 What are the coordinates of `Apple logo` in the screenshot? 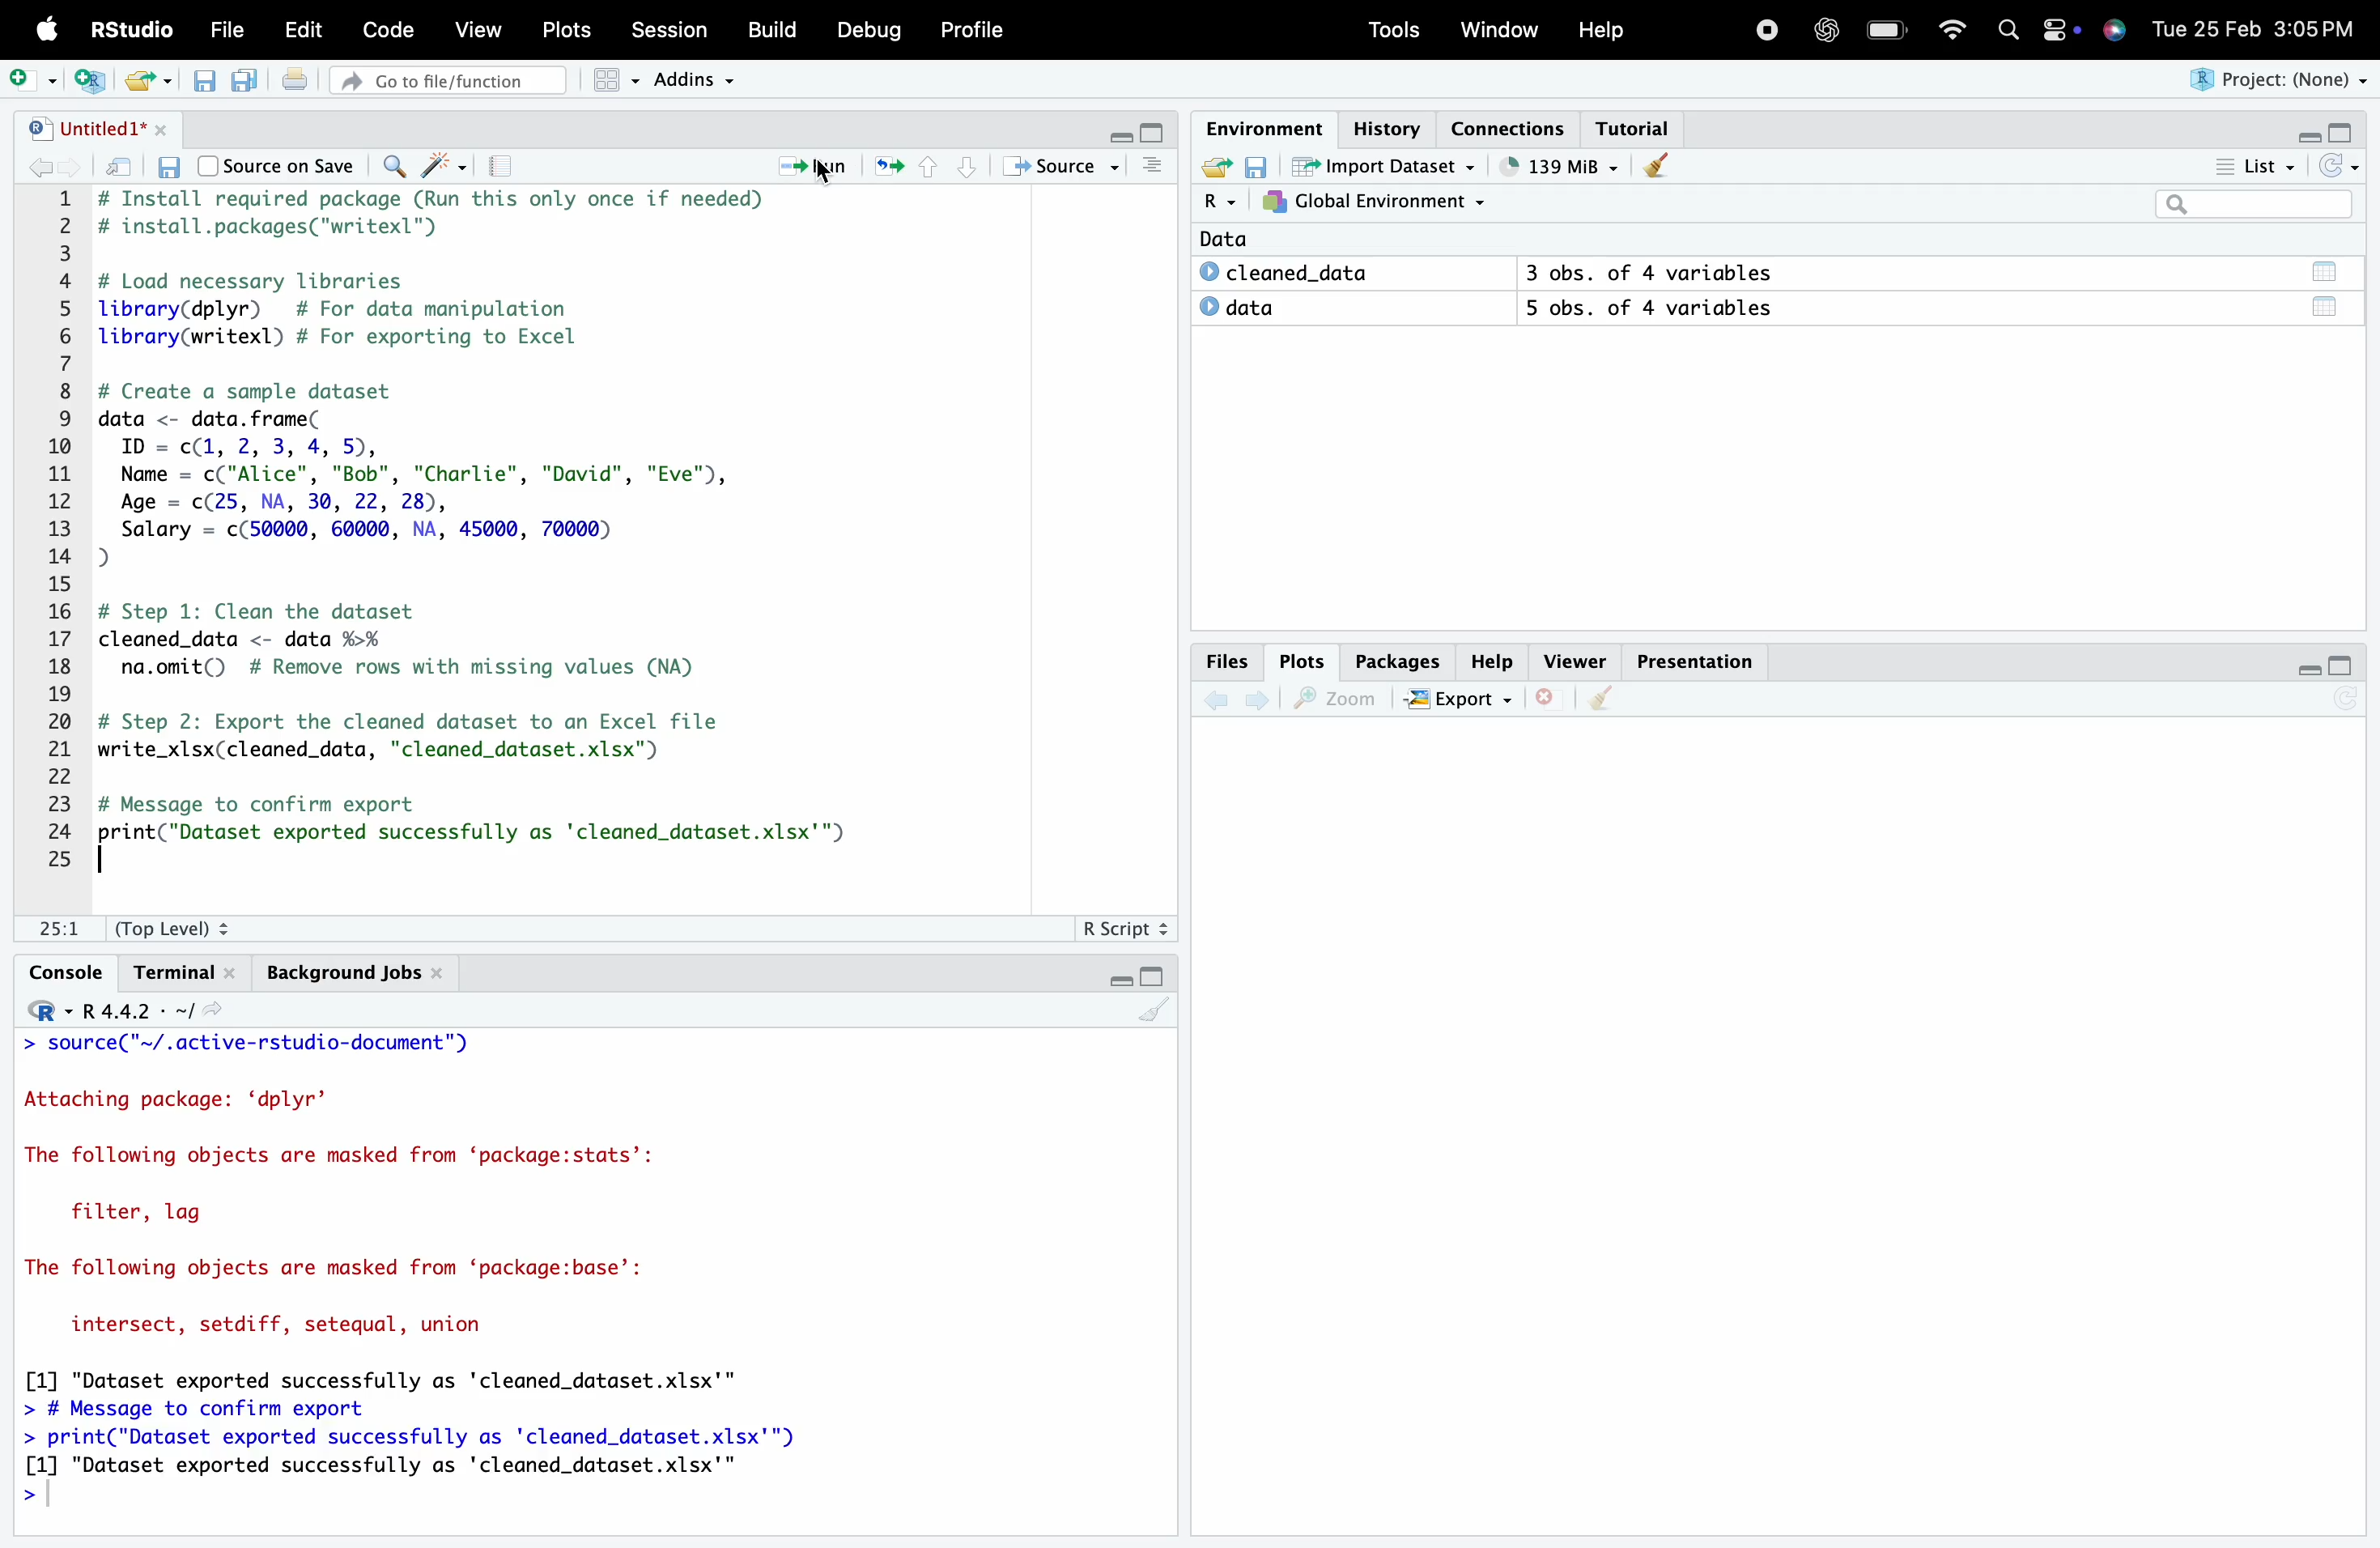 It's located at (44, 29).